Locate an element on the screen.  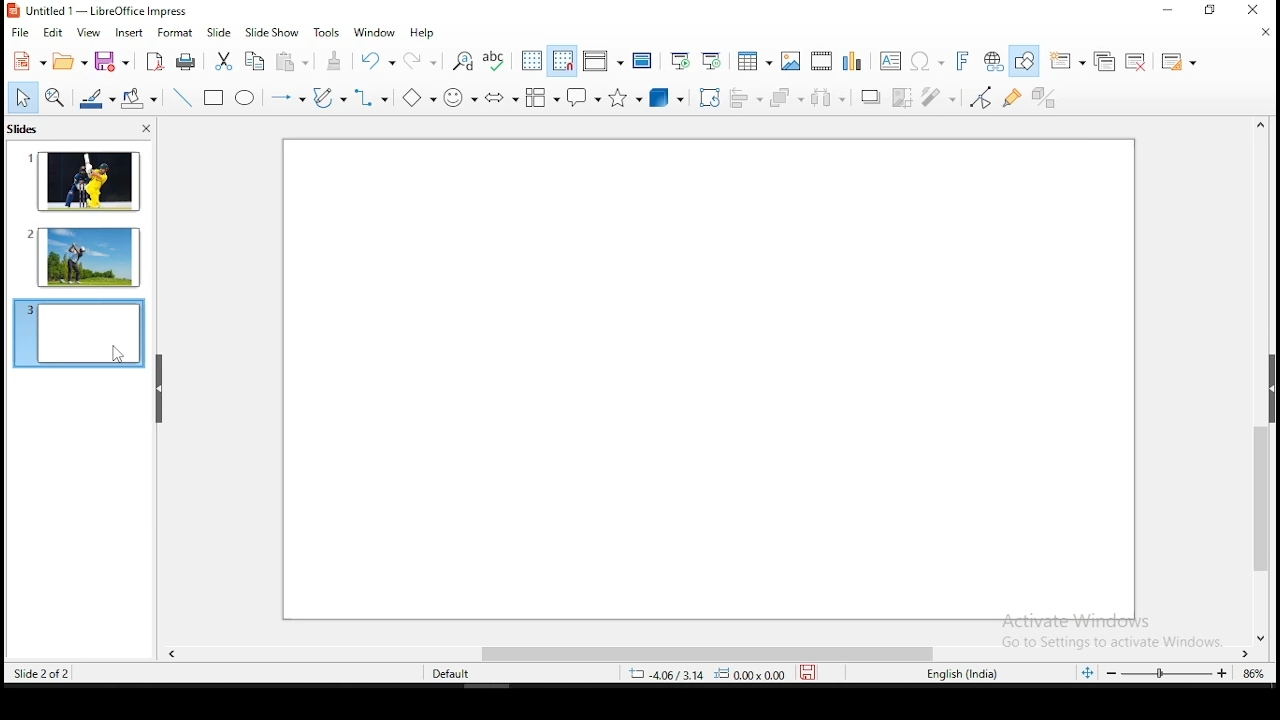
basic shapes is located at coordinates (416, 95).